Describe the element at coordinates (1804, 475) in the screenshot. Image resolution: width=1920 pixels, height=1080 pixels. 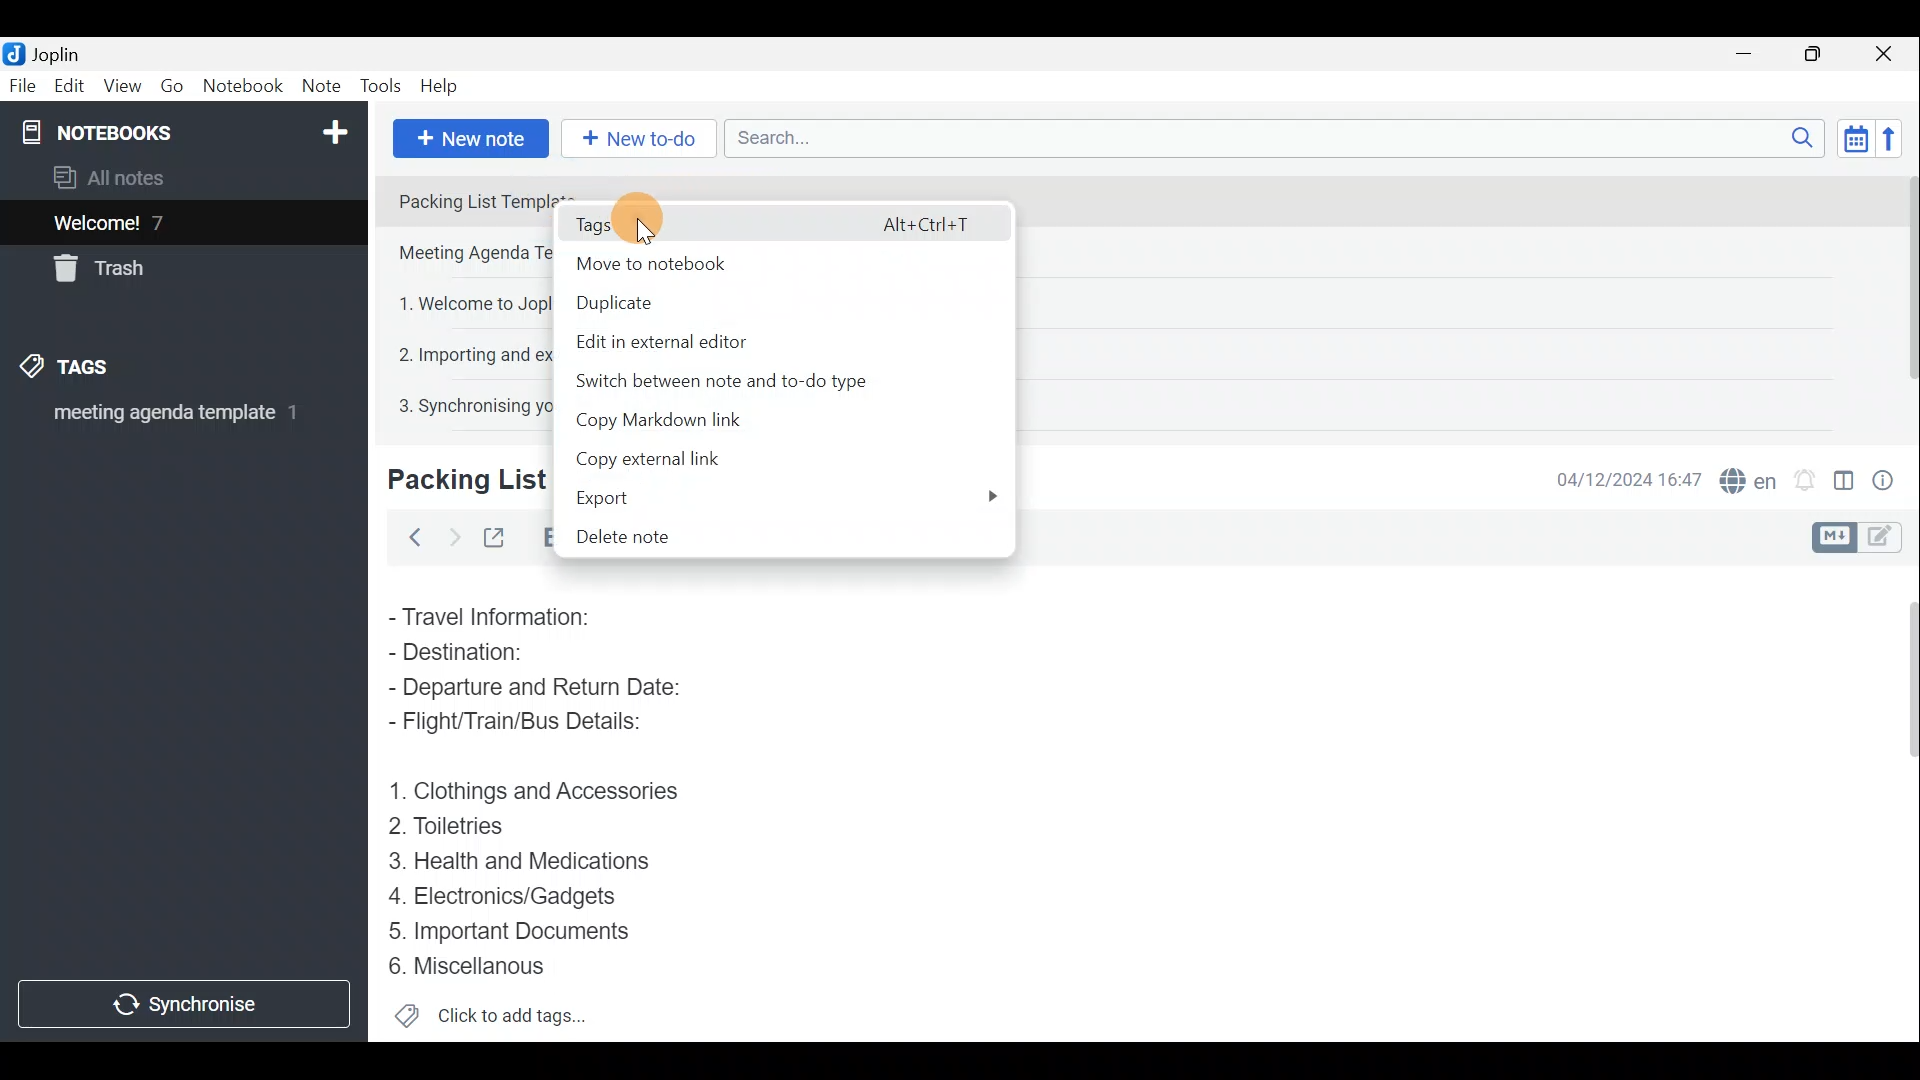
I see `Set alarm` at that location.